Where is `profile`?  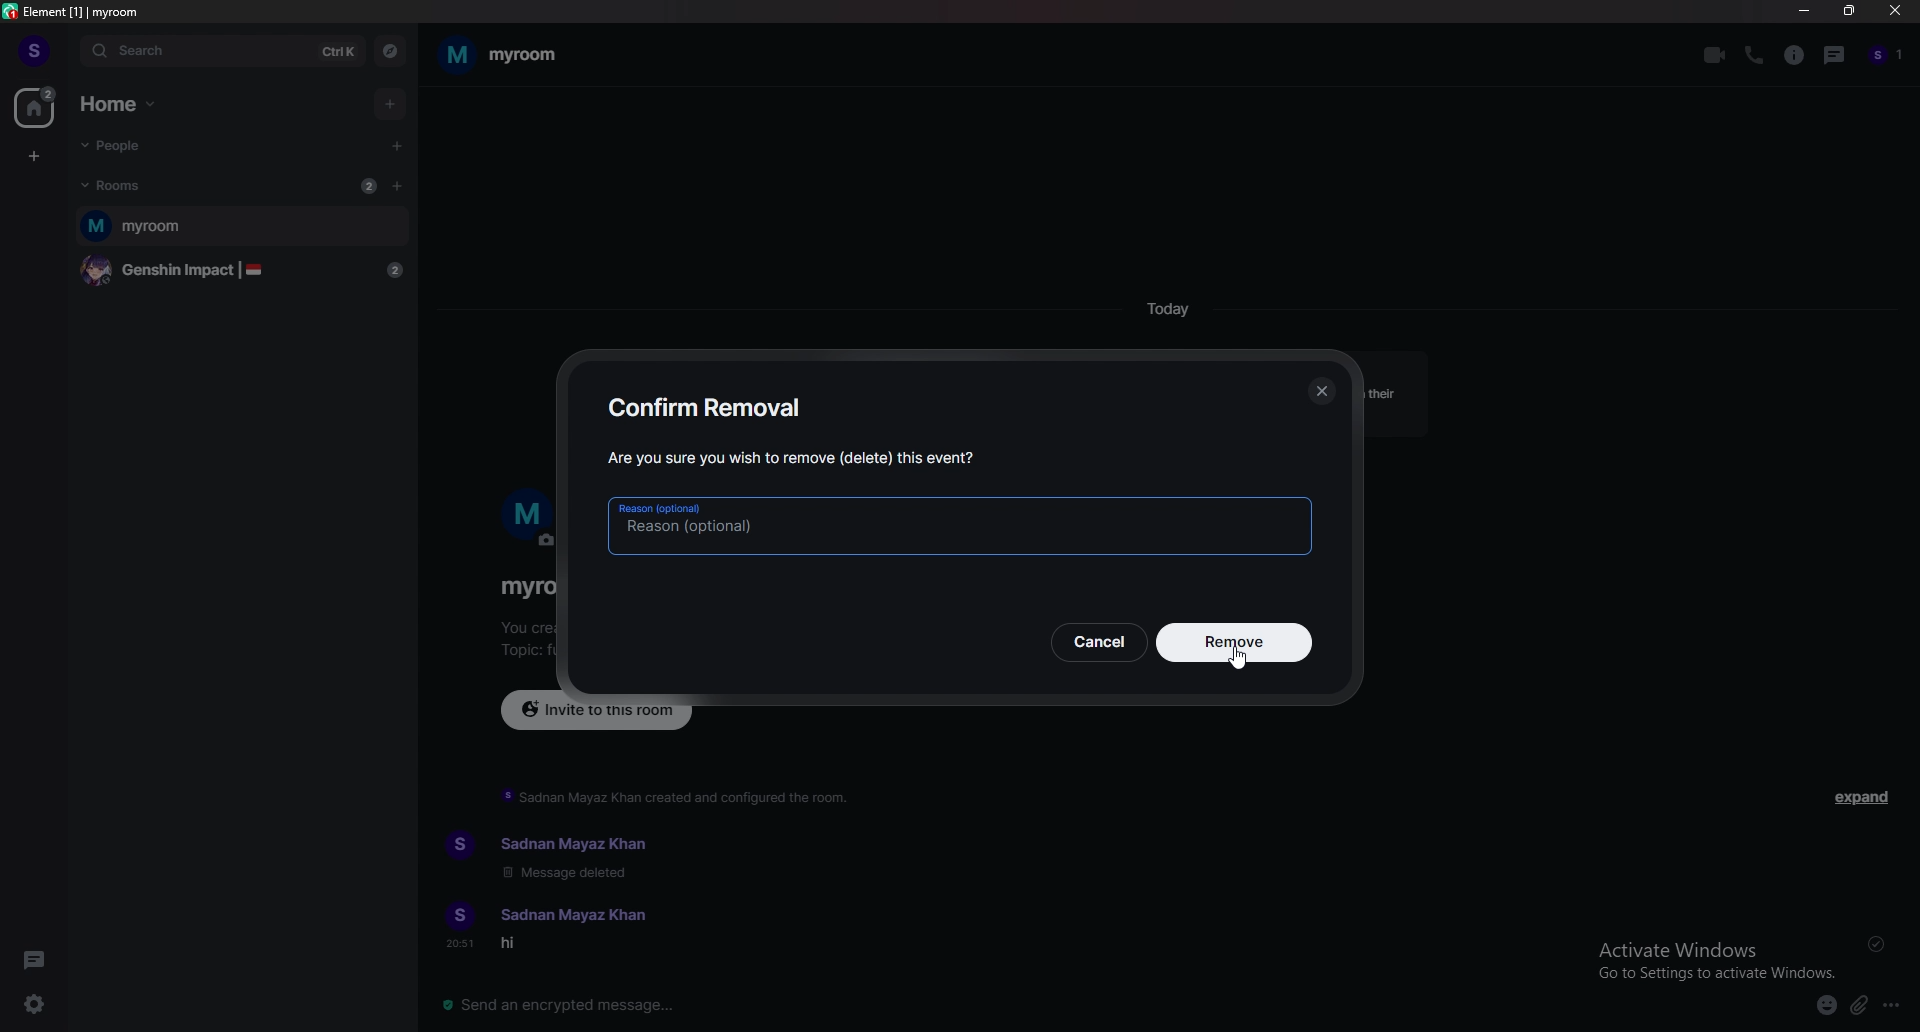
profile is located at coordinates (34, 50).